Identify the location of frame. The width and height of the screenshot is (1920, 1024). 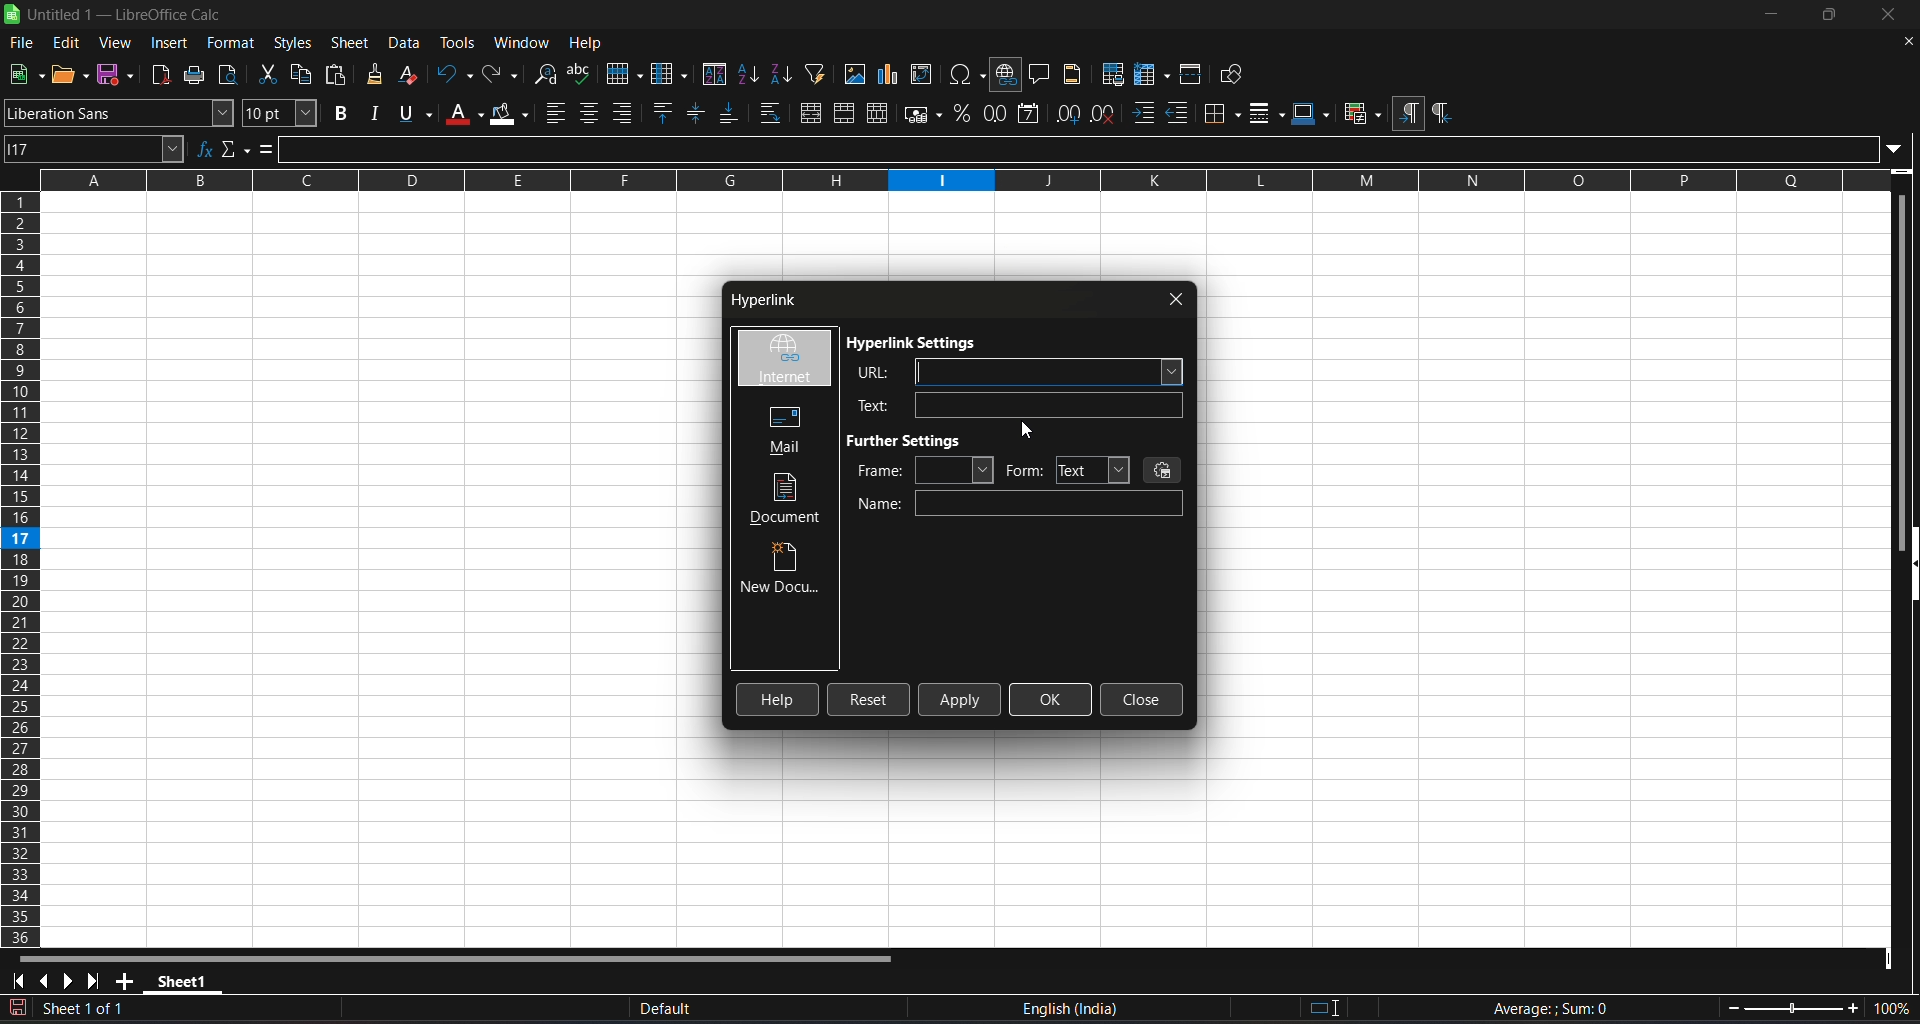
(924, 470).